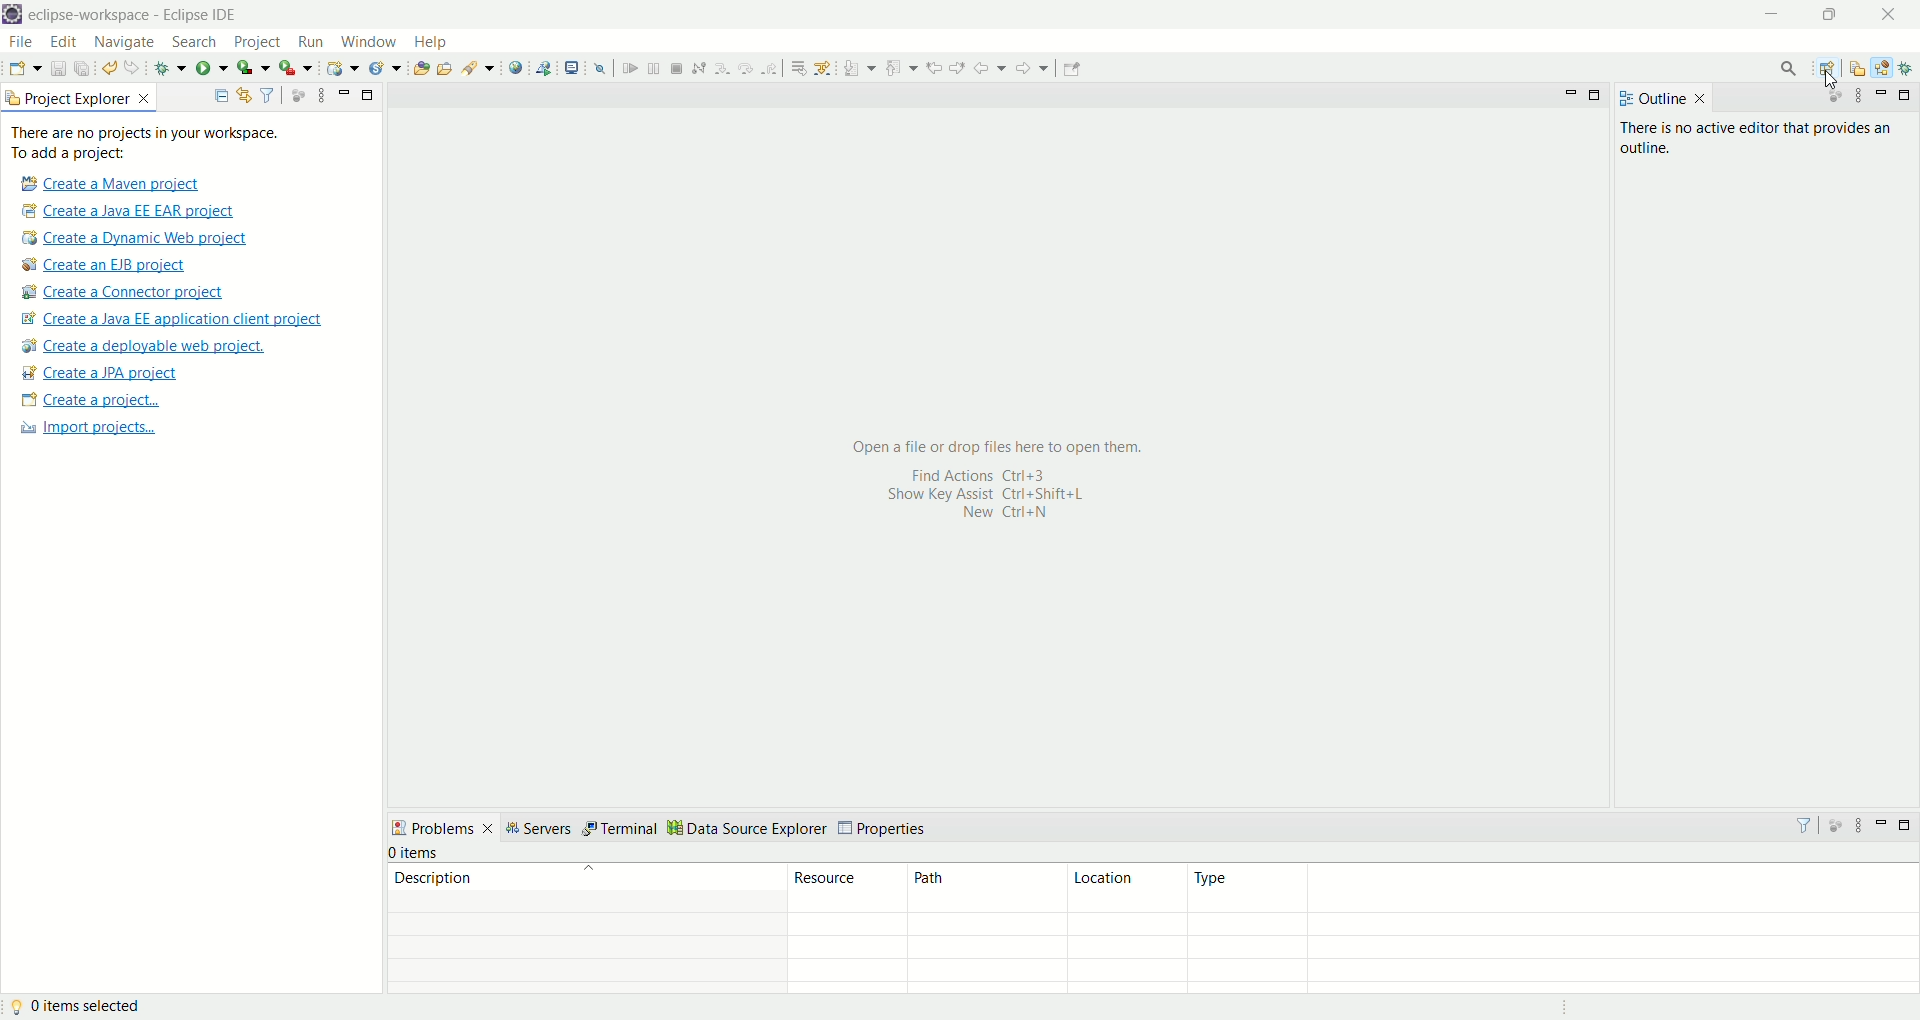 This screenshot has height=1020, width=1920. Describe the element at coordinates (444, 67) in the screenshot. I see `open task` at that location.